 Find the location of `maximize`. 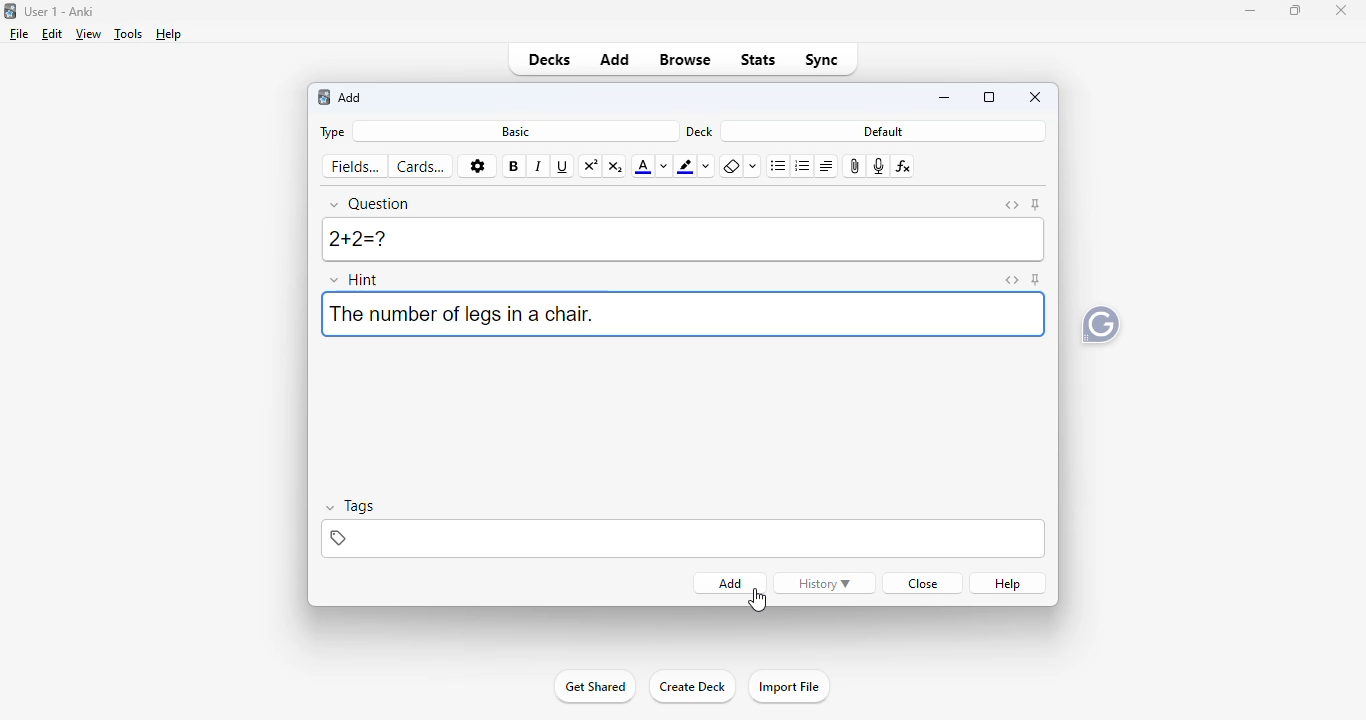

maximize is located at coordinates (1295, 10).